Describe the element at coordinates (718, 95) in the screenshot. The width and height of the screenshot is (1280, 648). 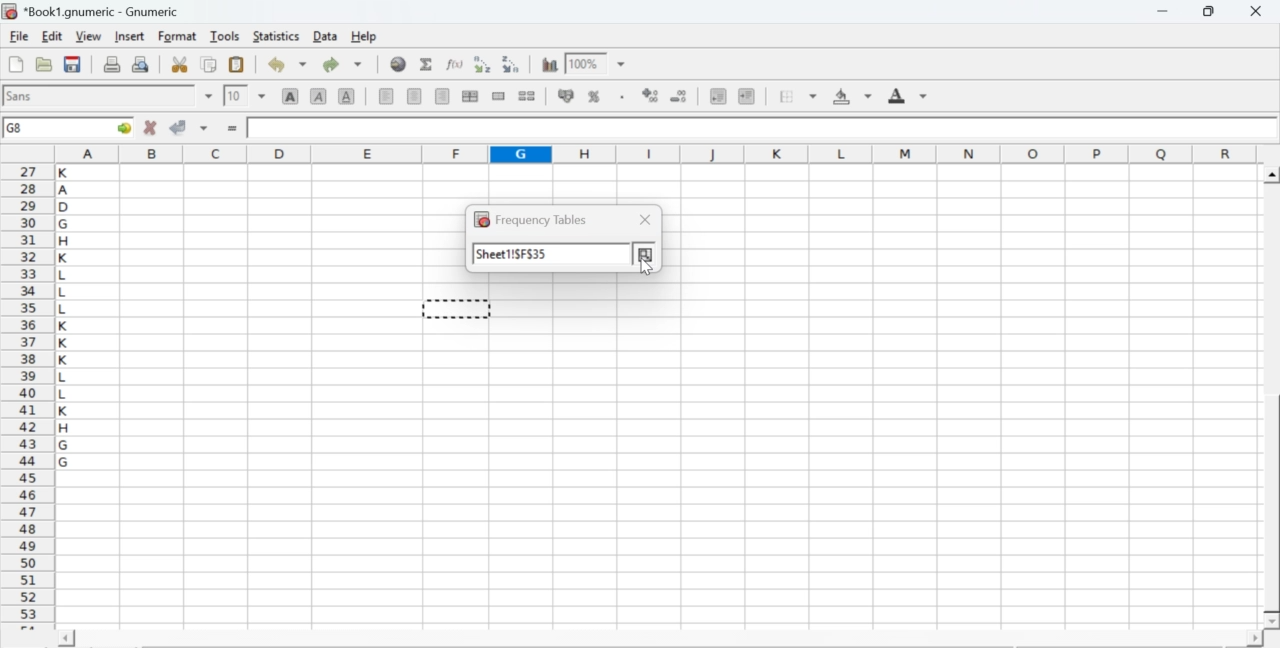
I see `decrease indent` at that location.